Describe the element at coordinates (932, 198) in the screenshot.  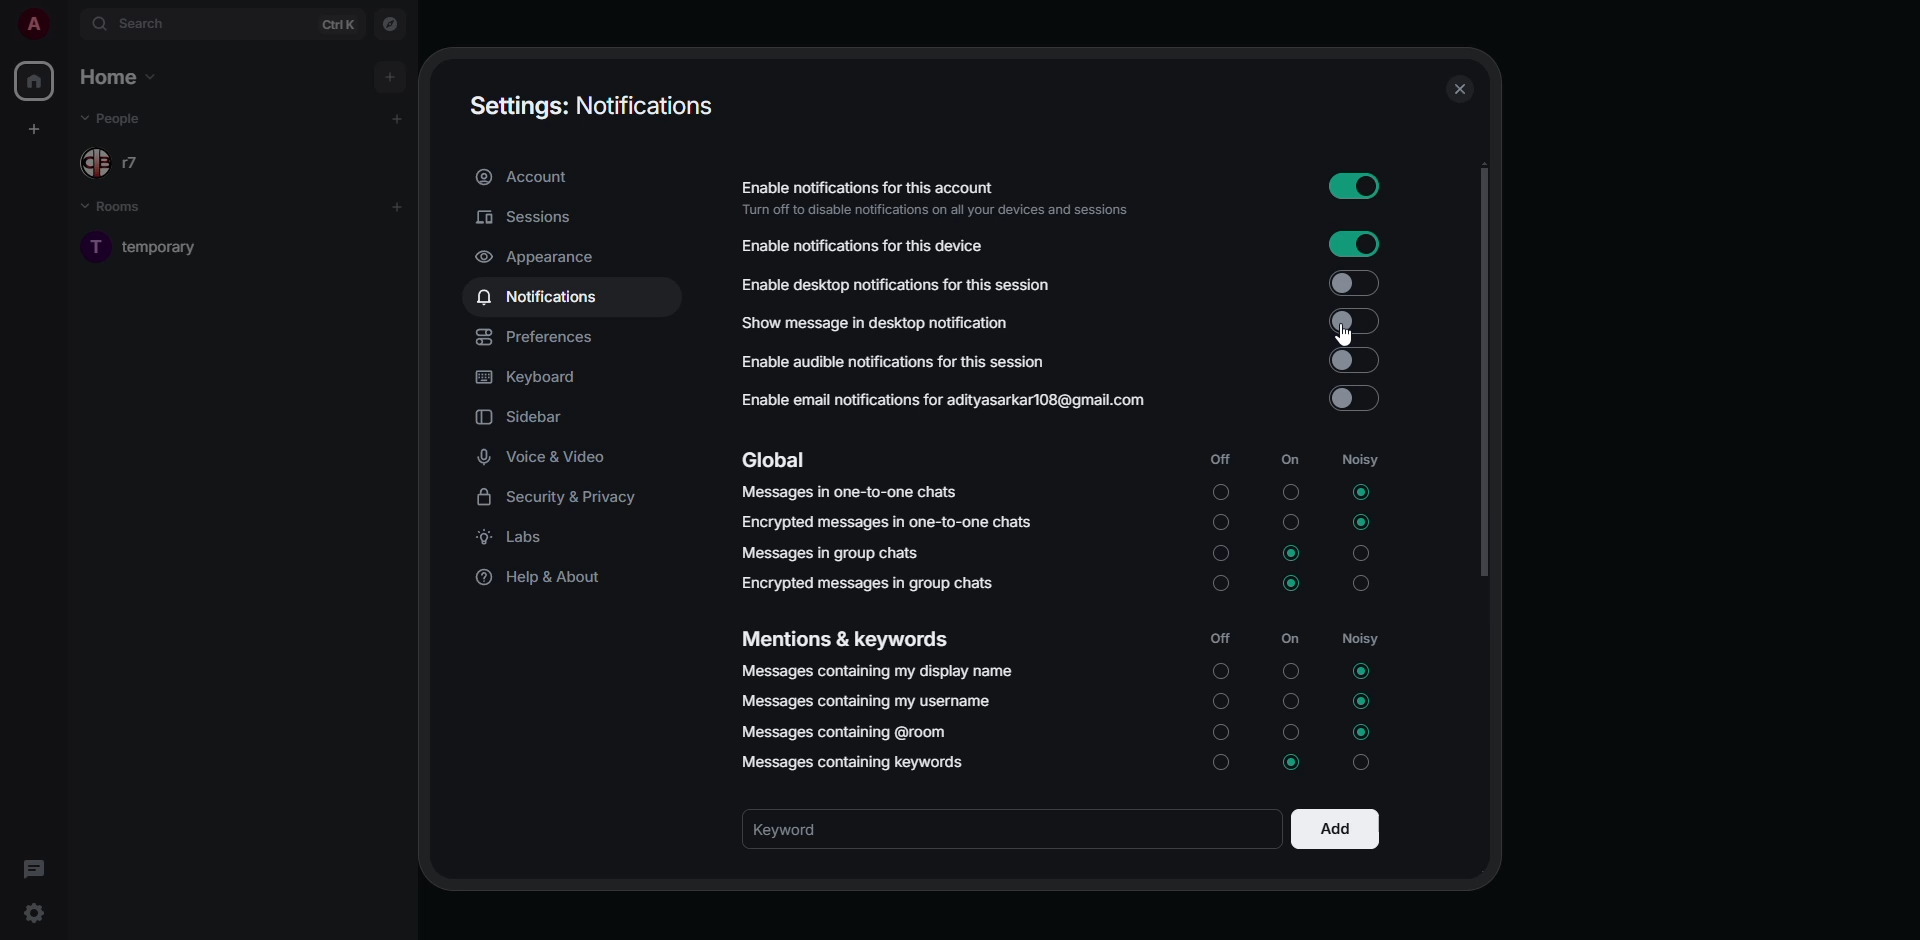
I see `enable notifications for this account` at that location.